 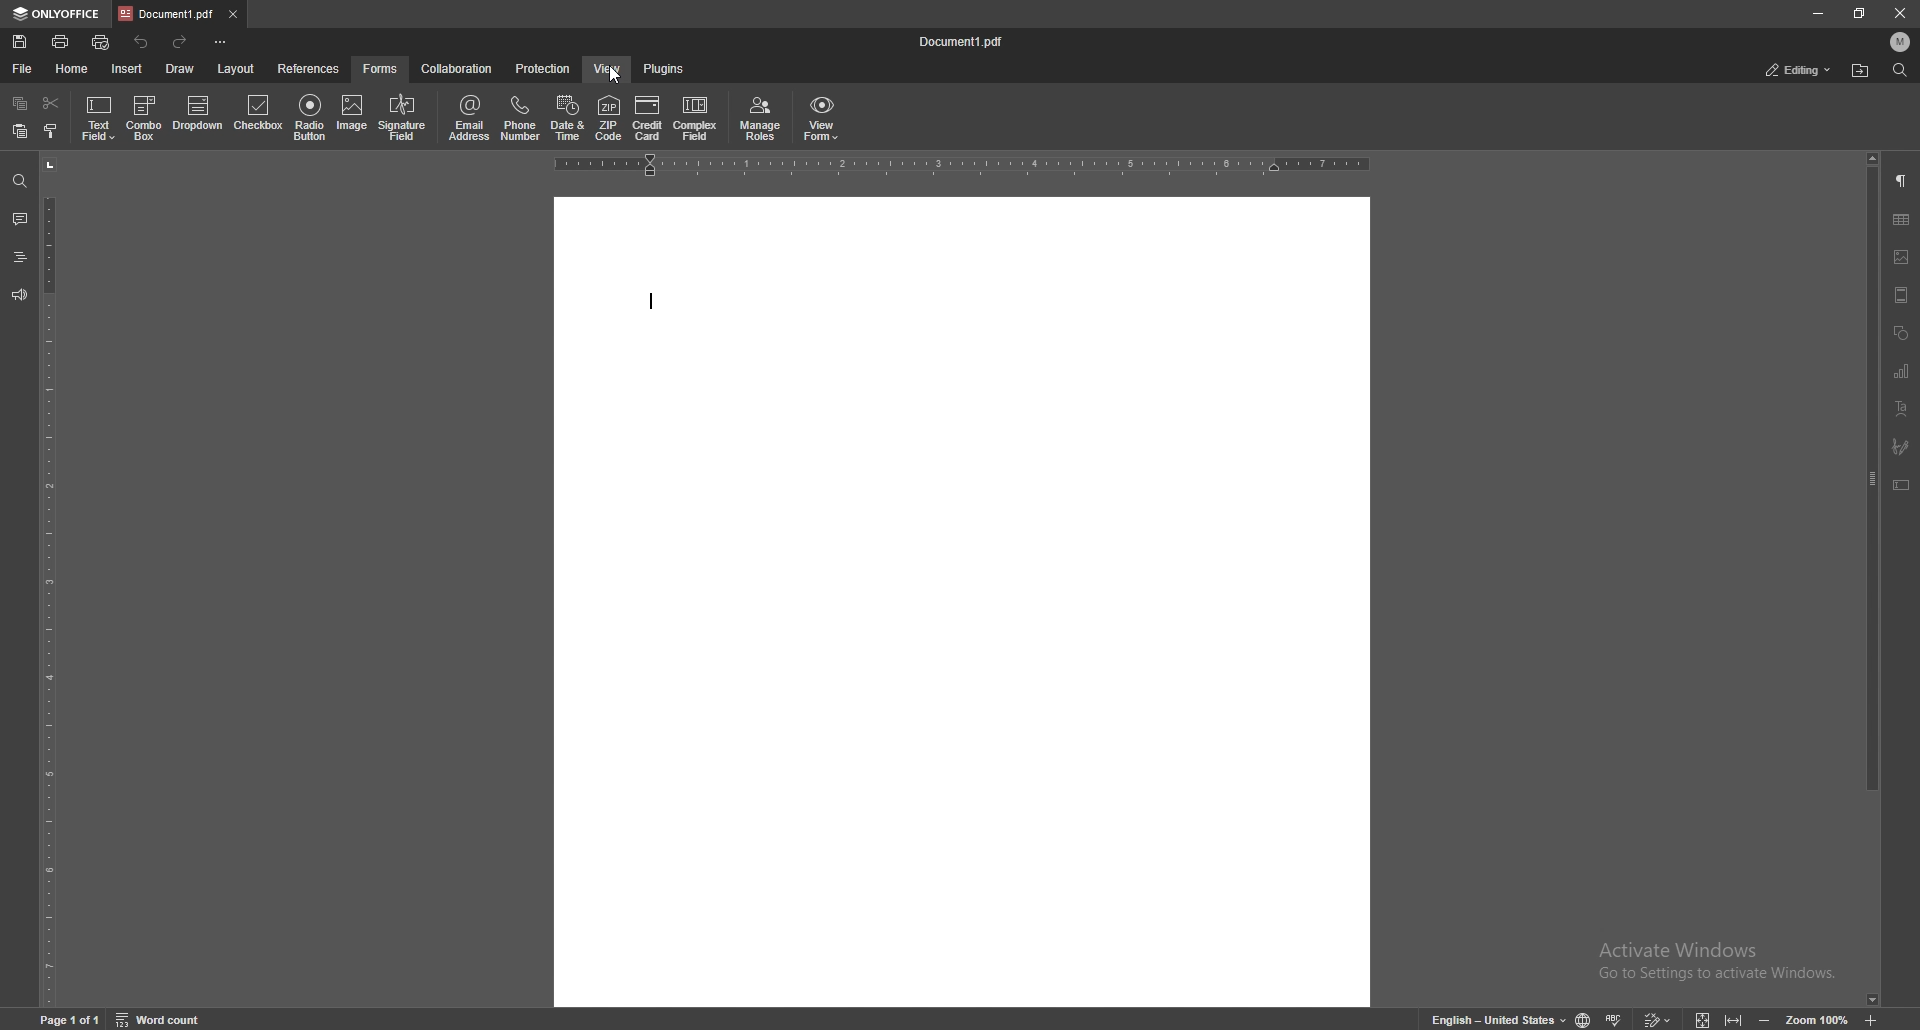 I want to click on view, so click(x=605, y=70).